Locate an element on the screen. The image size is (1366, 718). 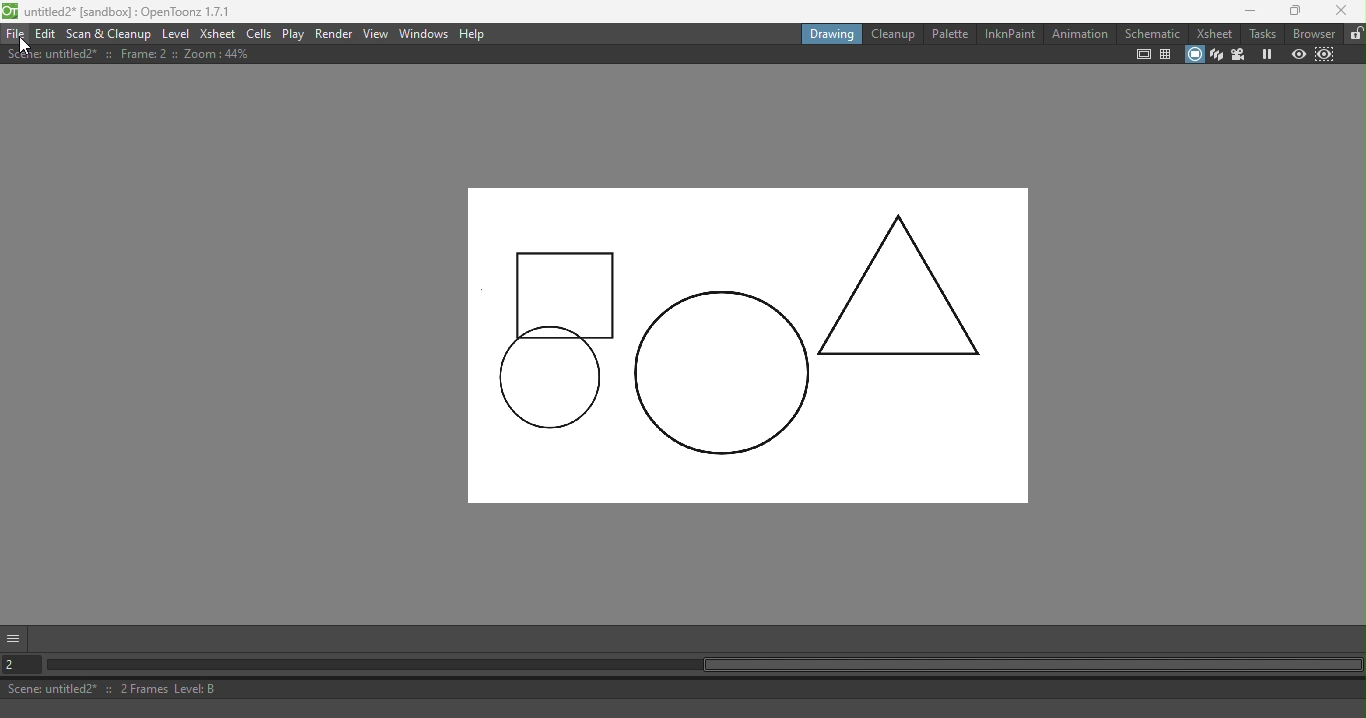
Browser is located at coordinates (1311, 33).